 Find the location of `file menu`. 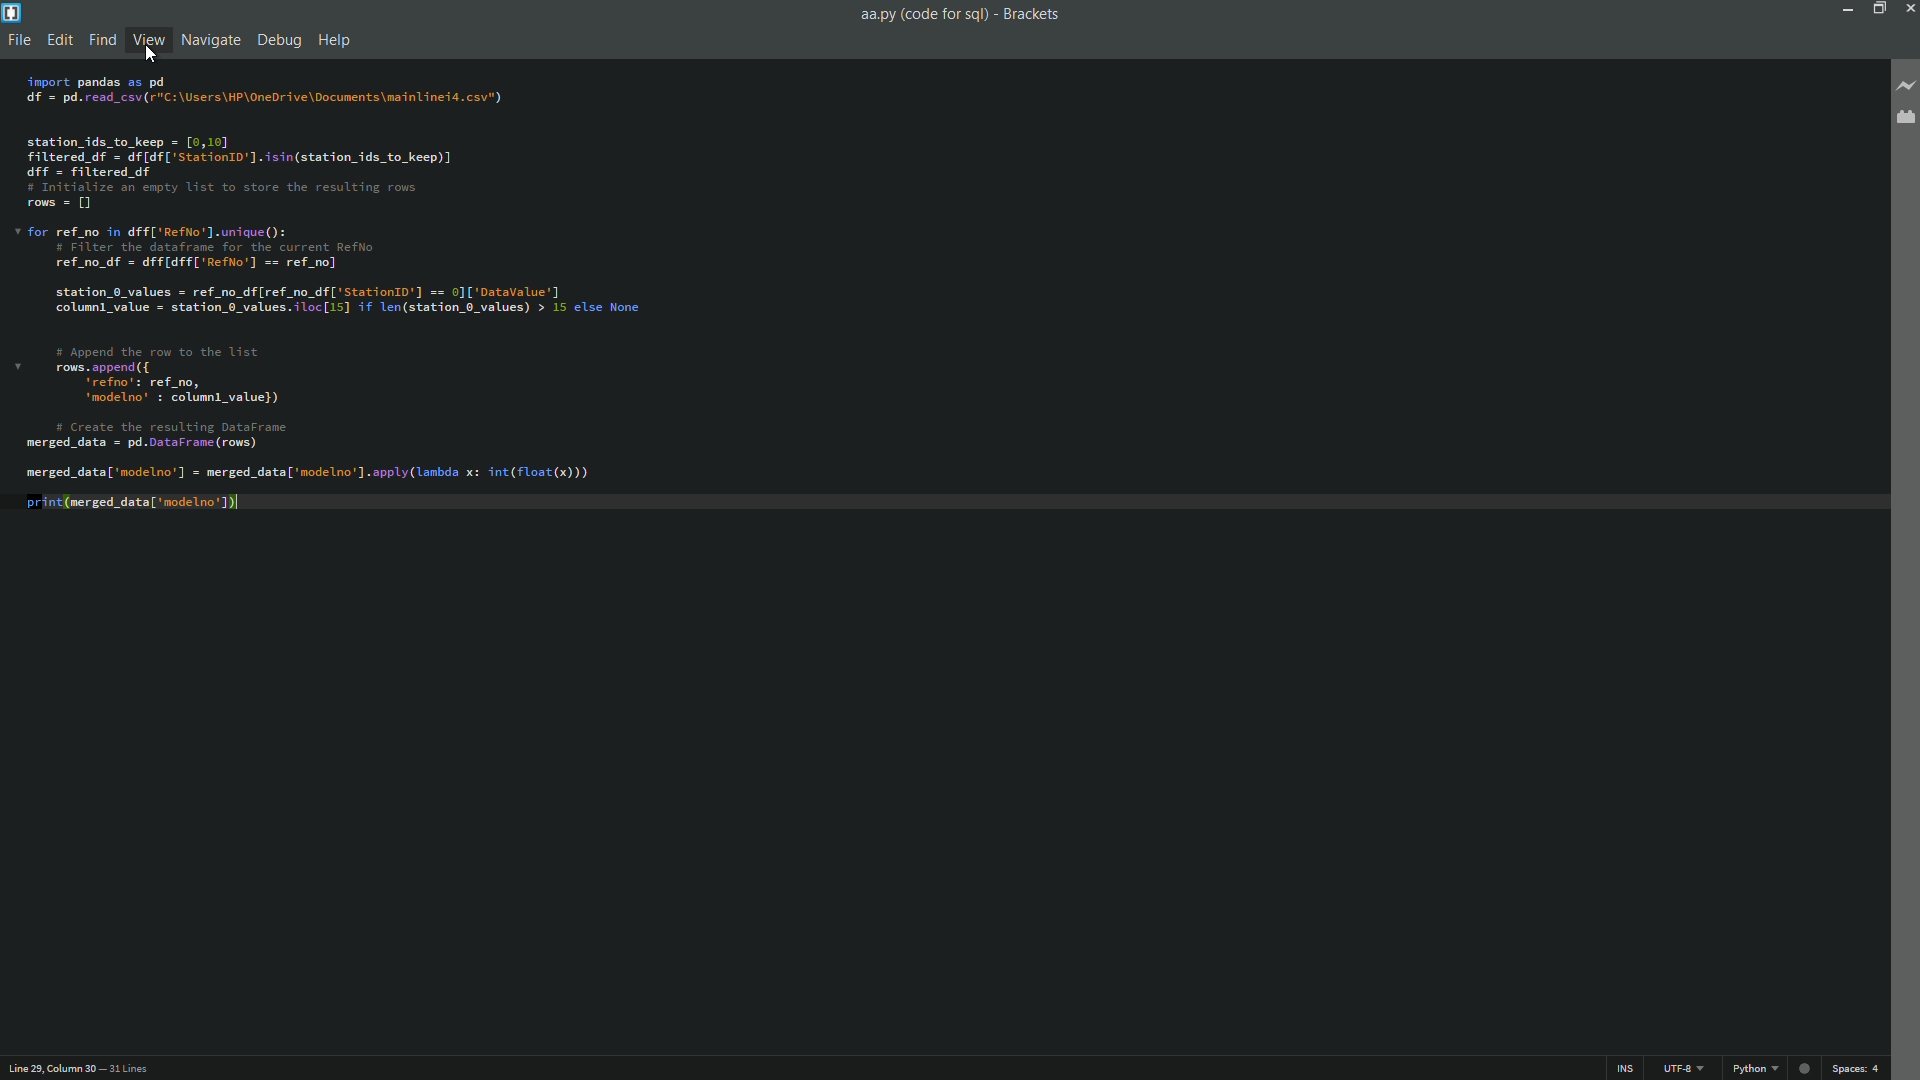

file menu is located at coordinates (17, 39).